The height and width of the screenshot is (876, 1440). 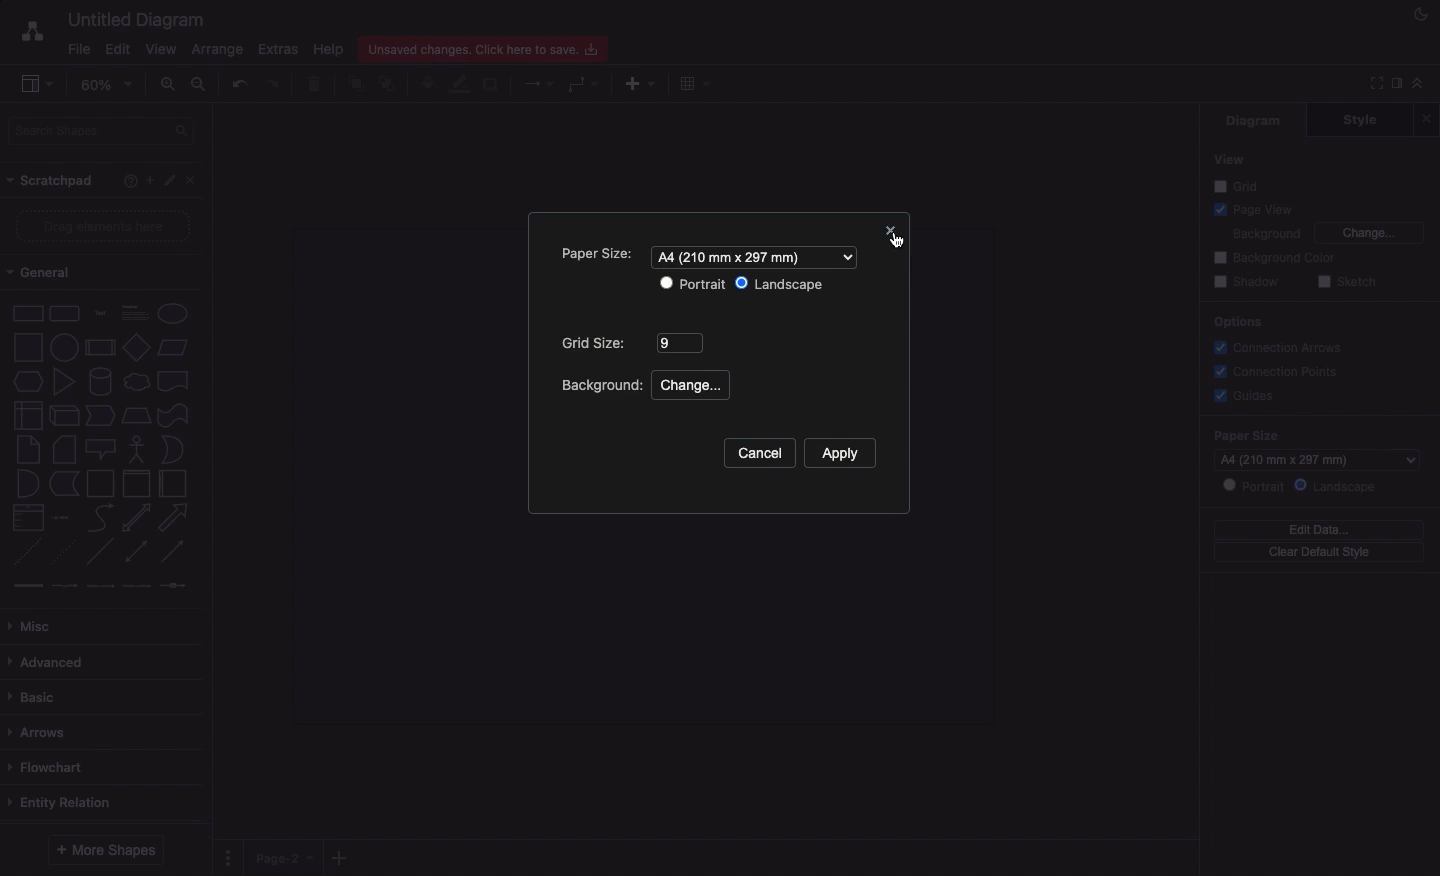 What do you see at coordinates (191, 180) in the screenshot?
I see `Close` at bounding box center [191, 180].